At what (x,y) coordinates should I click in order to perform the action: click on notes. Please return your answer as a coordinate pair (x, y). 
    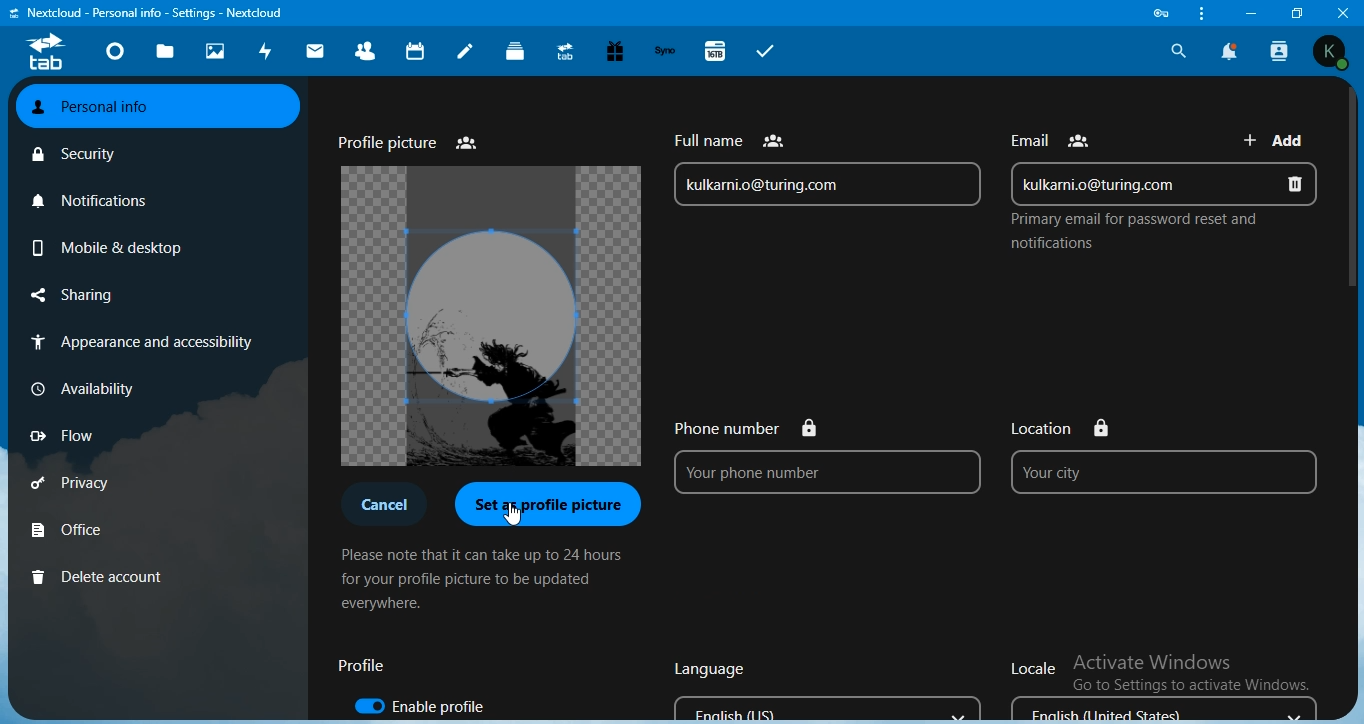
    Looking at the image, I should click on (466, 51).